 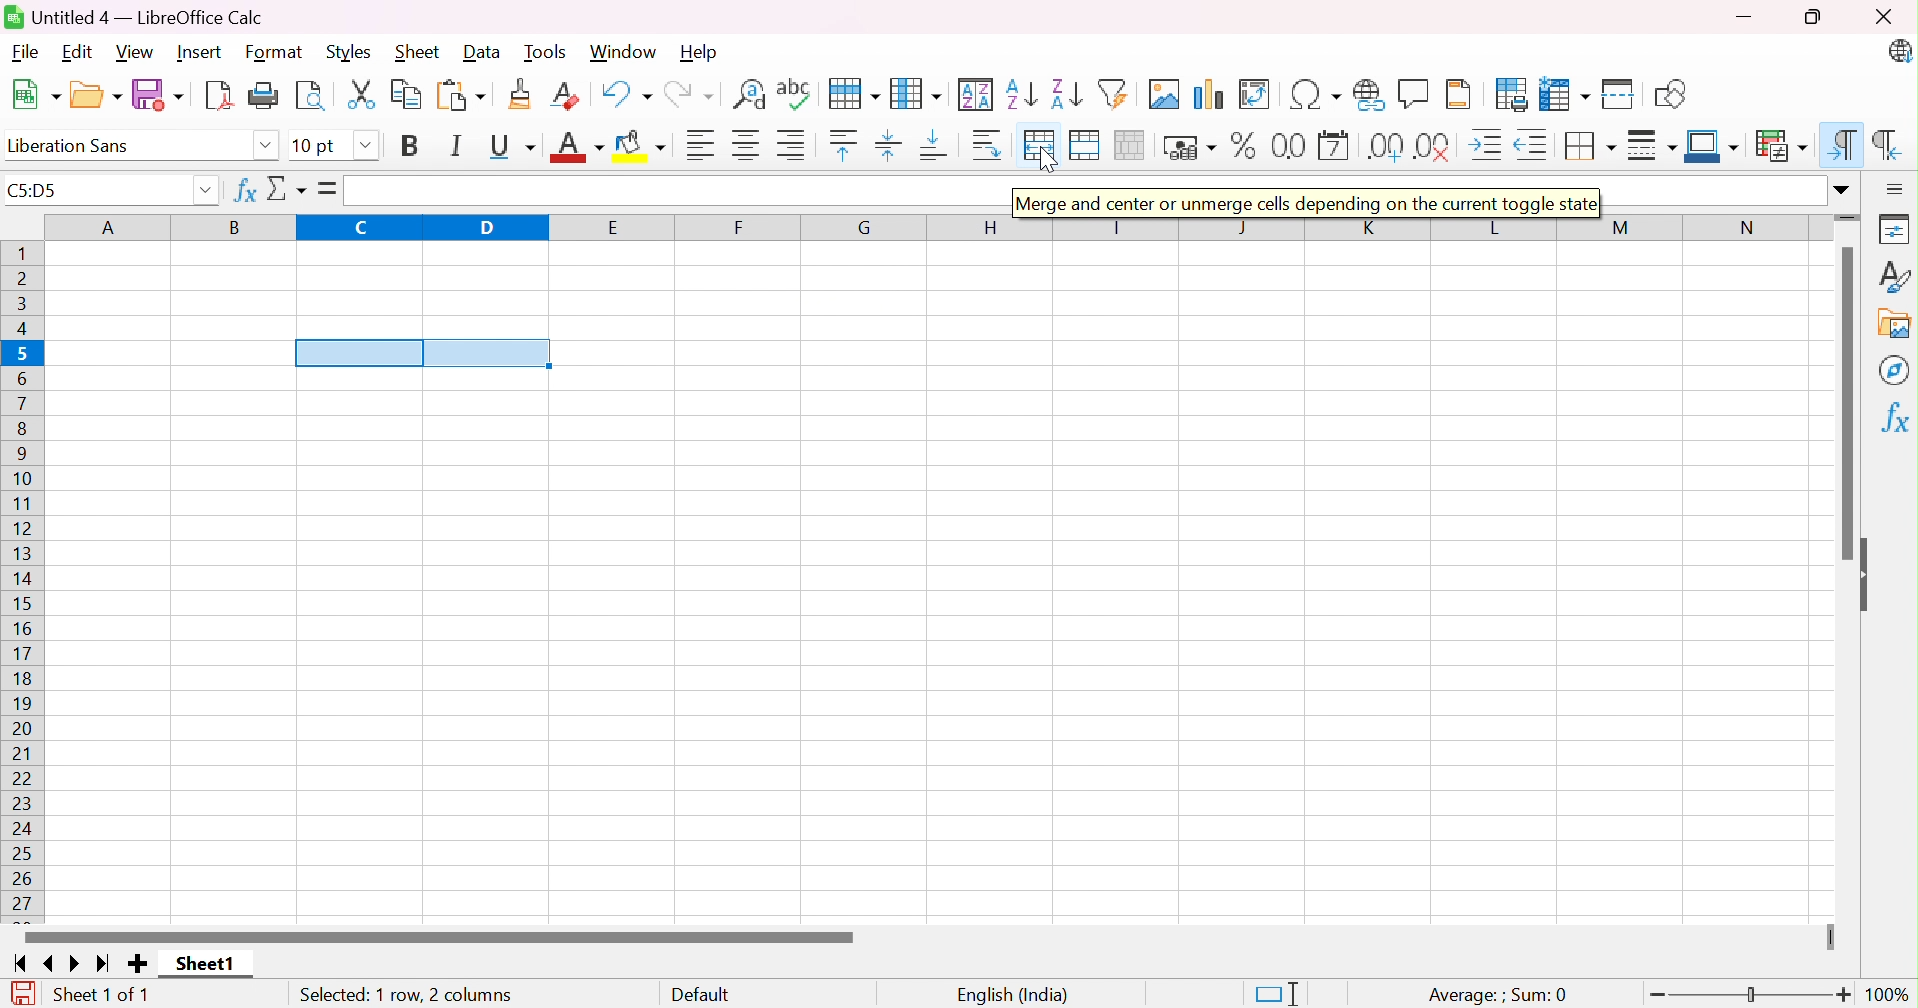 I want to click on Scroll to previous sheet, so click(x=51, y=966).